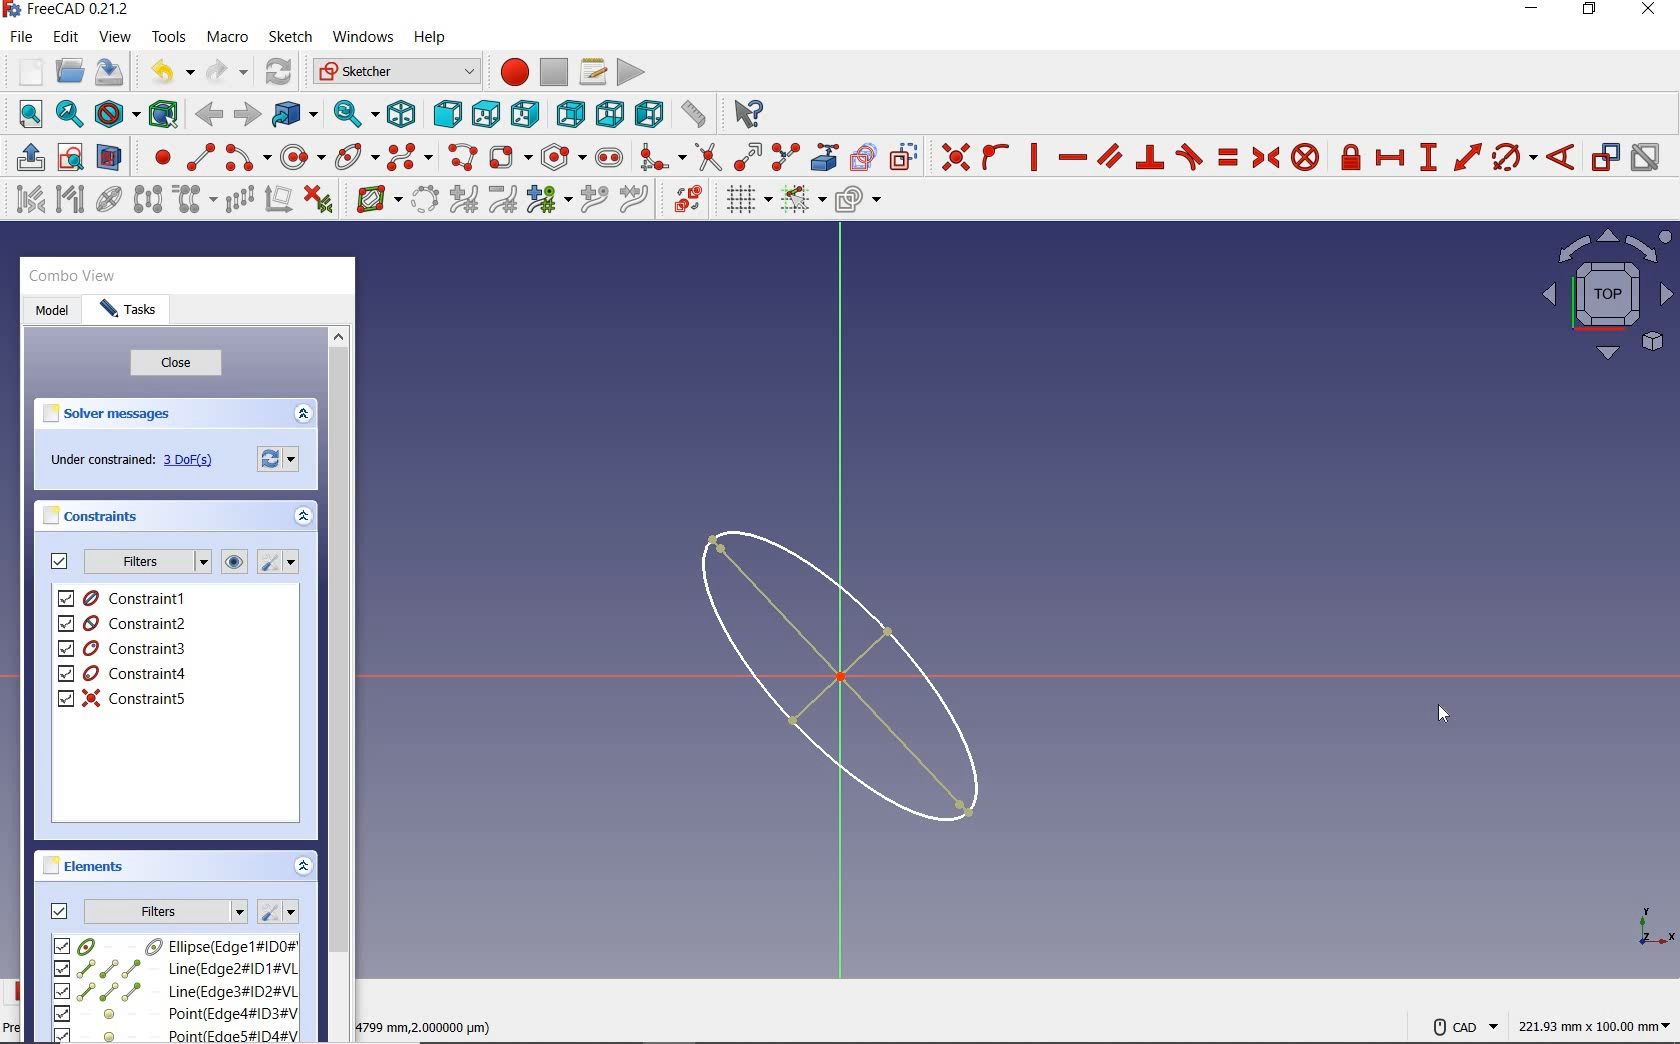  What do you see at coordinates (295, 113) in the screenshot?
I see `go to linked object` at bounding box center [295, 113].